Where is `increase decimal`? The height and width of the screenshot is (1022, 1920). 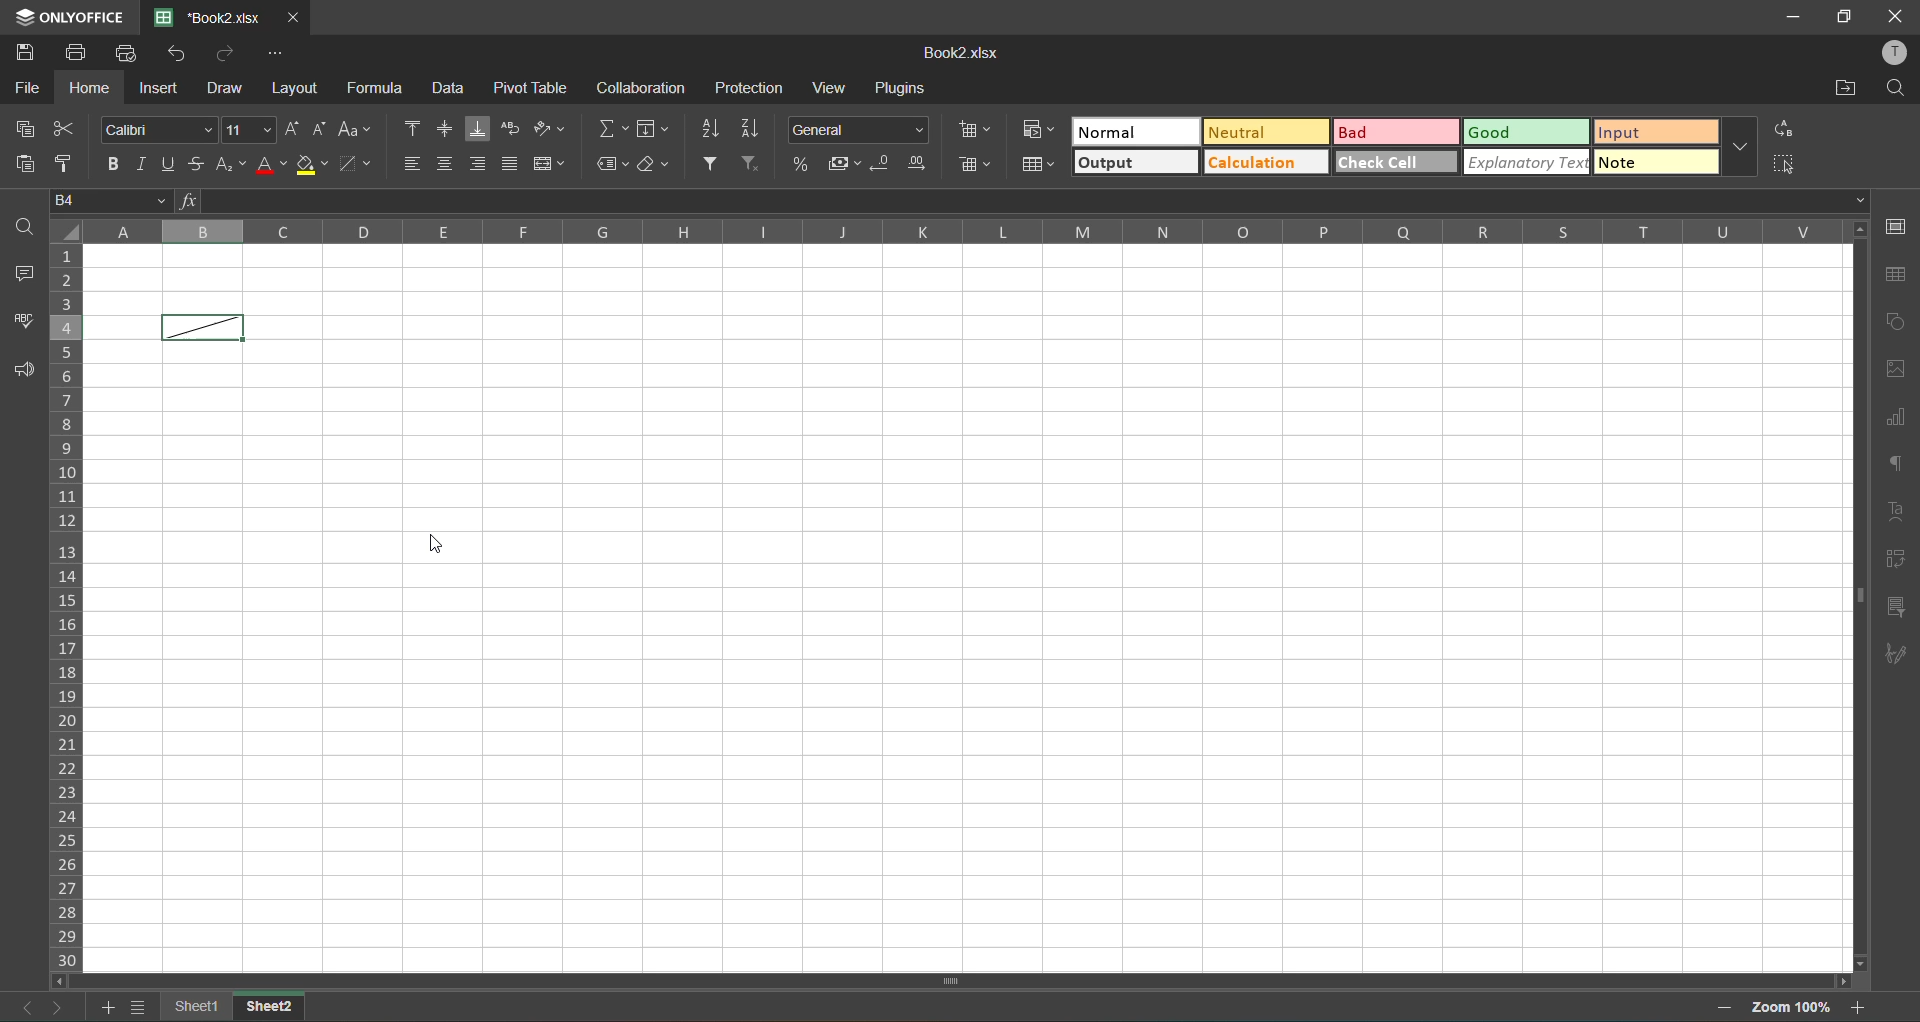 increase decimal is located at coordinates (918, 166).